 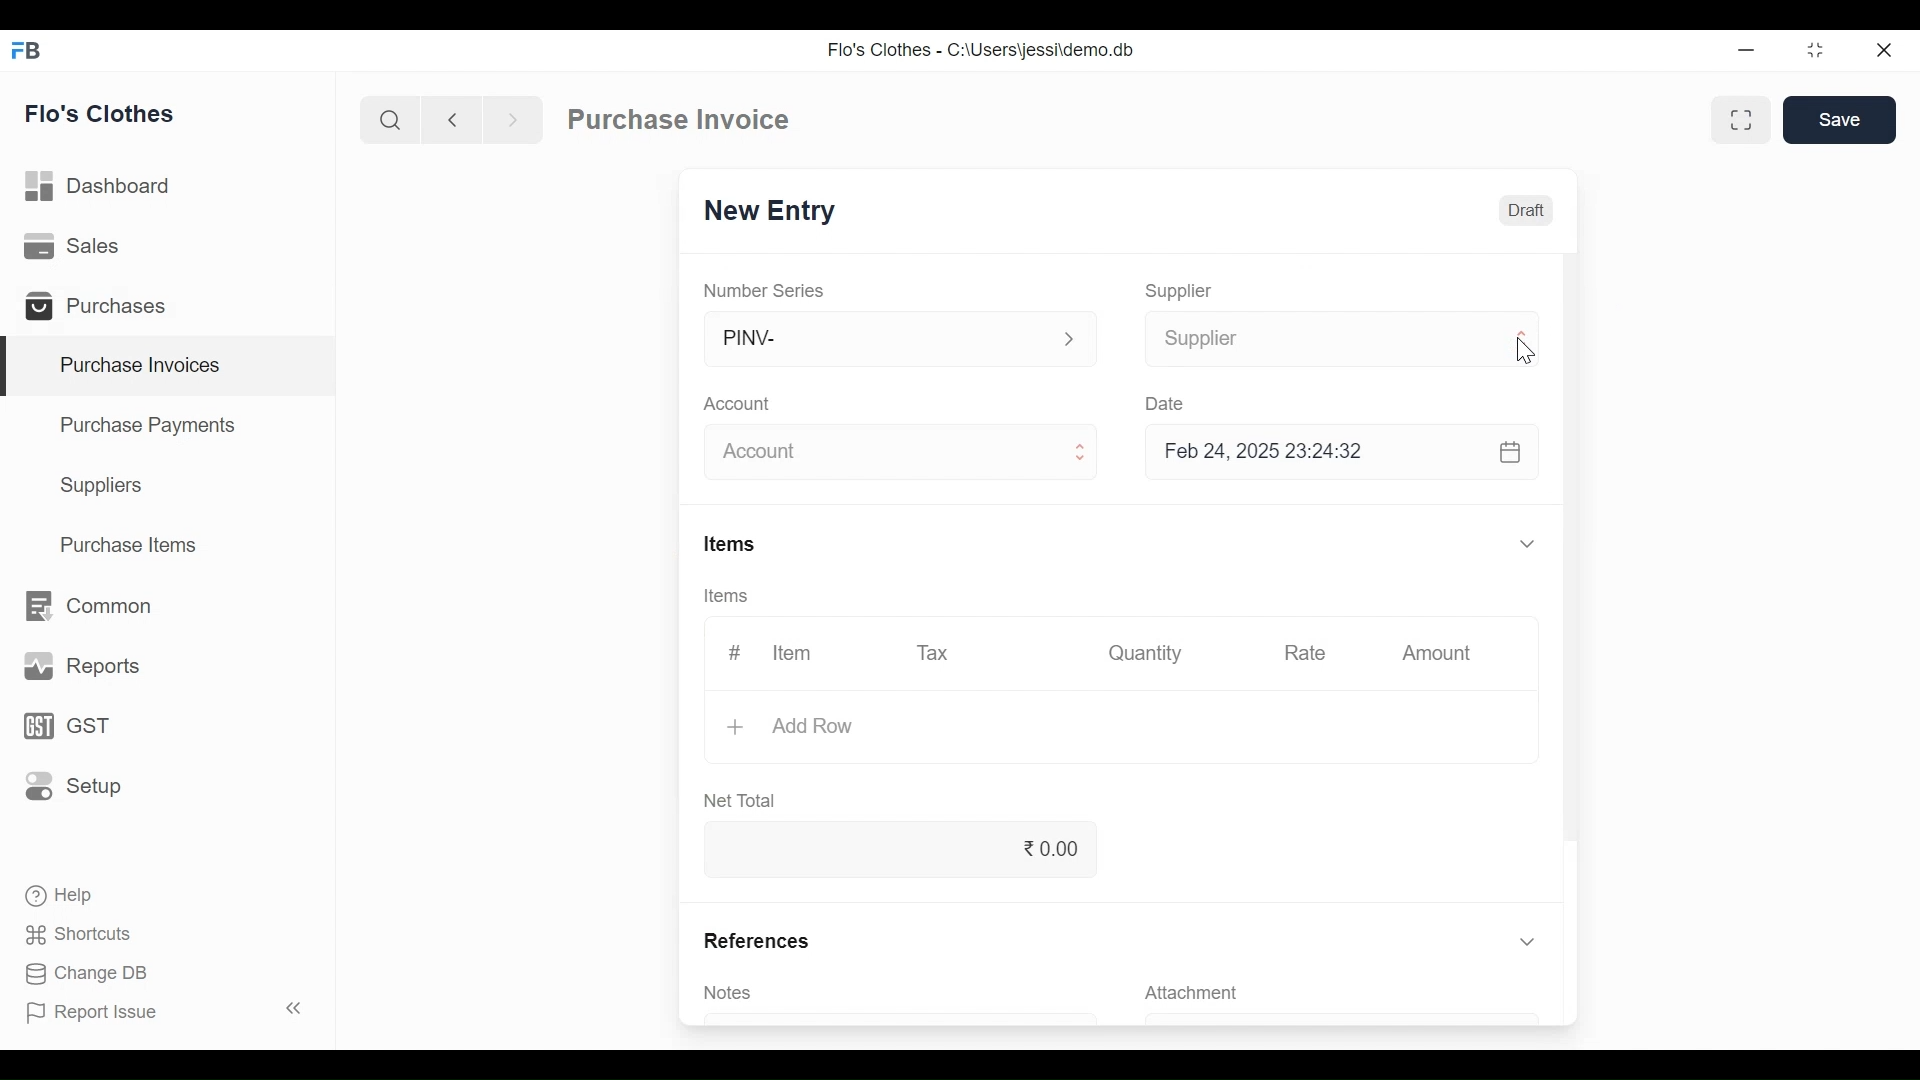 I want to click on Dashboard, so click(x=108, y=187).